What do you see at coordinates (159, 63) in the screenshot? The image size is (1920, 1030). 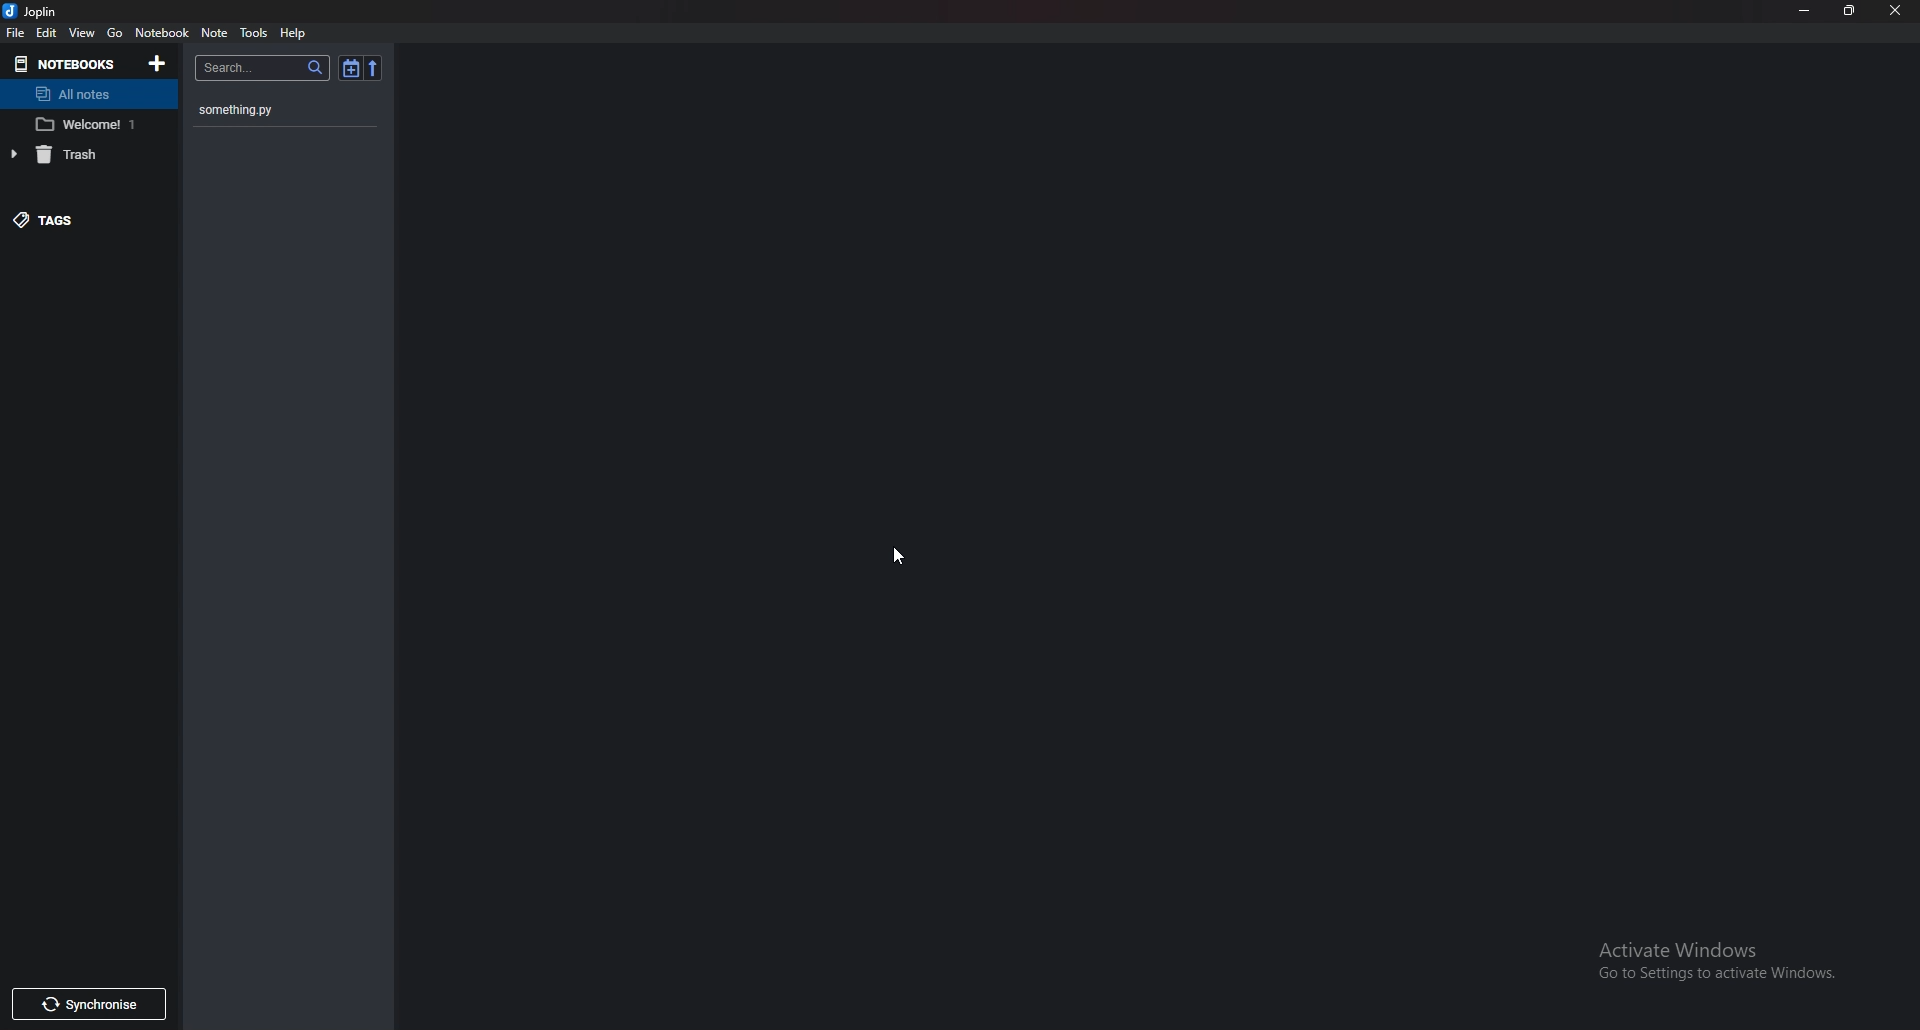 I see `Add notebooks` at bounding box center [159, 63].